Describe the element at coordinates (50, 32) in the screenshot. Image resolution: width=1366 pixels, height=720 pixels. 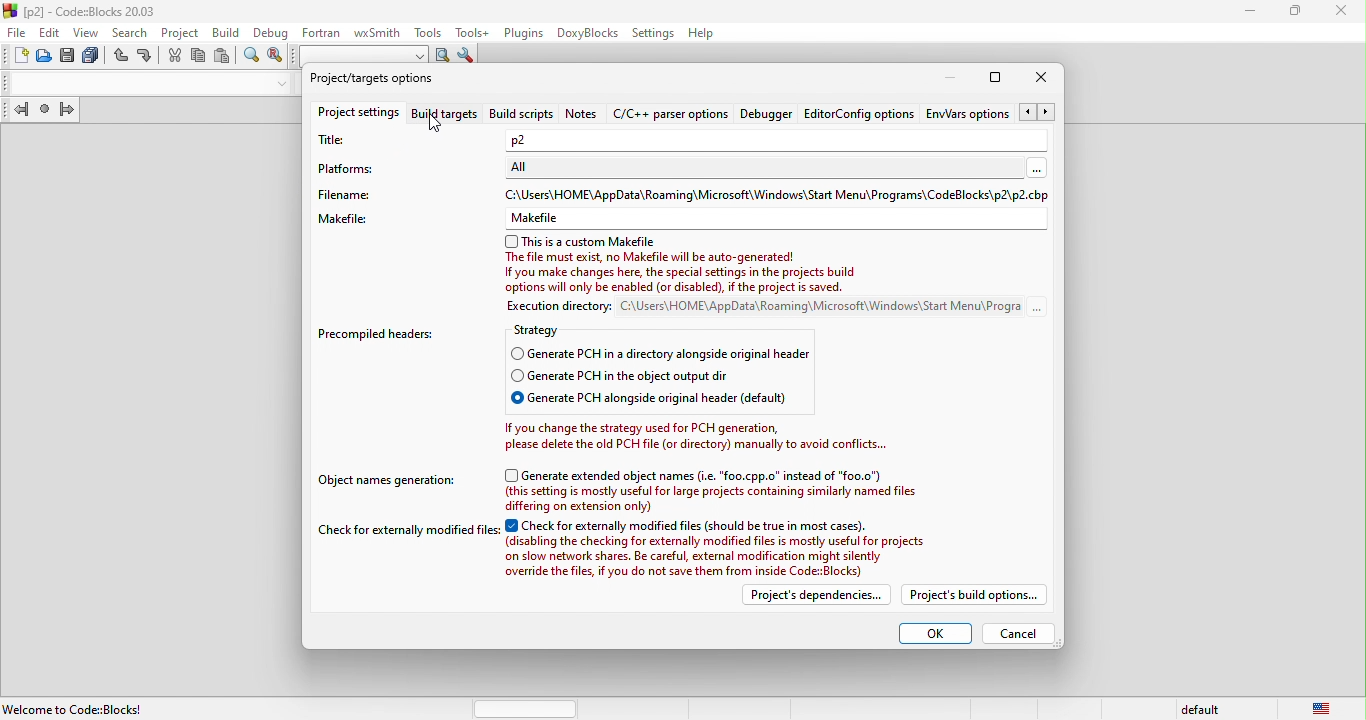
I see `edit` at that location.